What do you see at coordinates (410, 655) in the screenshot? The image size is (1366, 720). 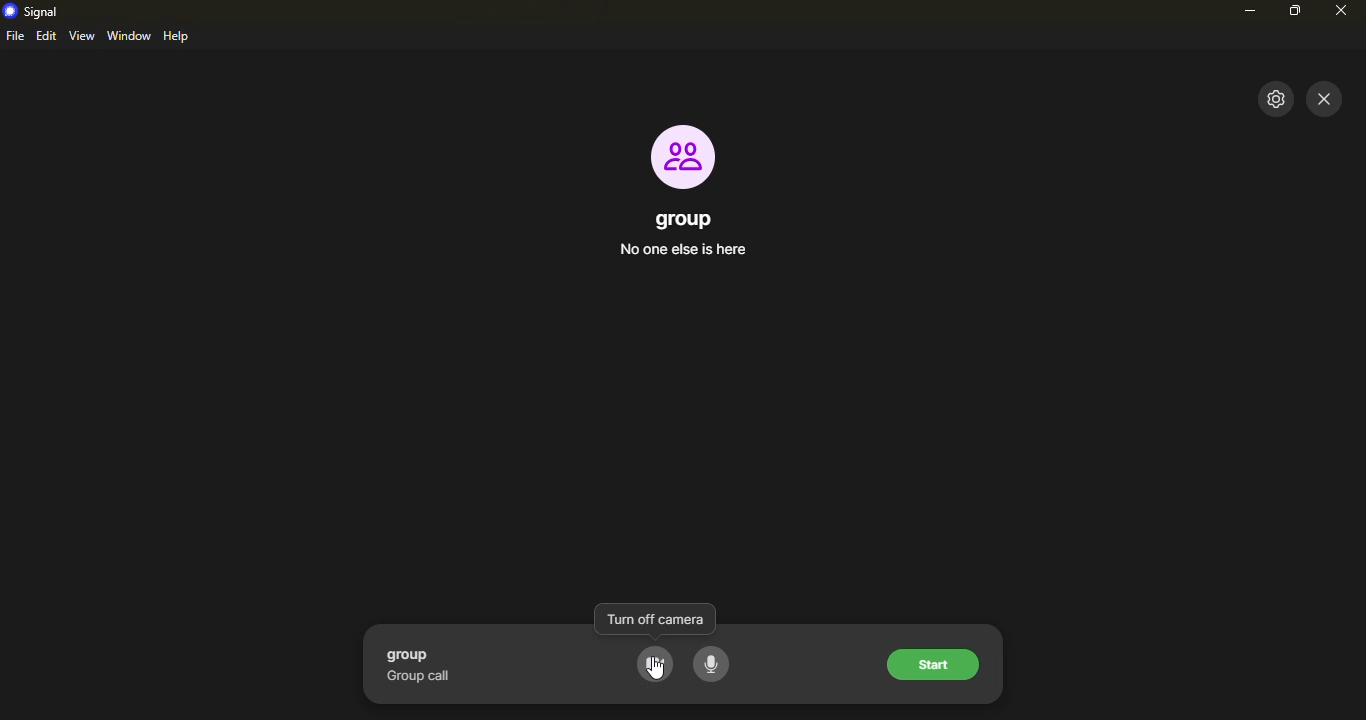 I see `group` at bounding box center [410, 655].